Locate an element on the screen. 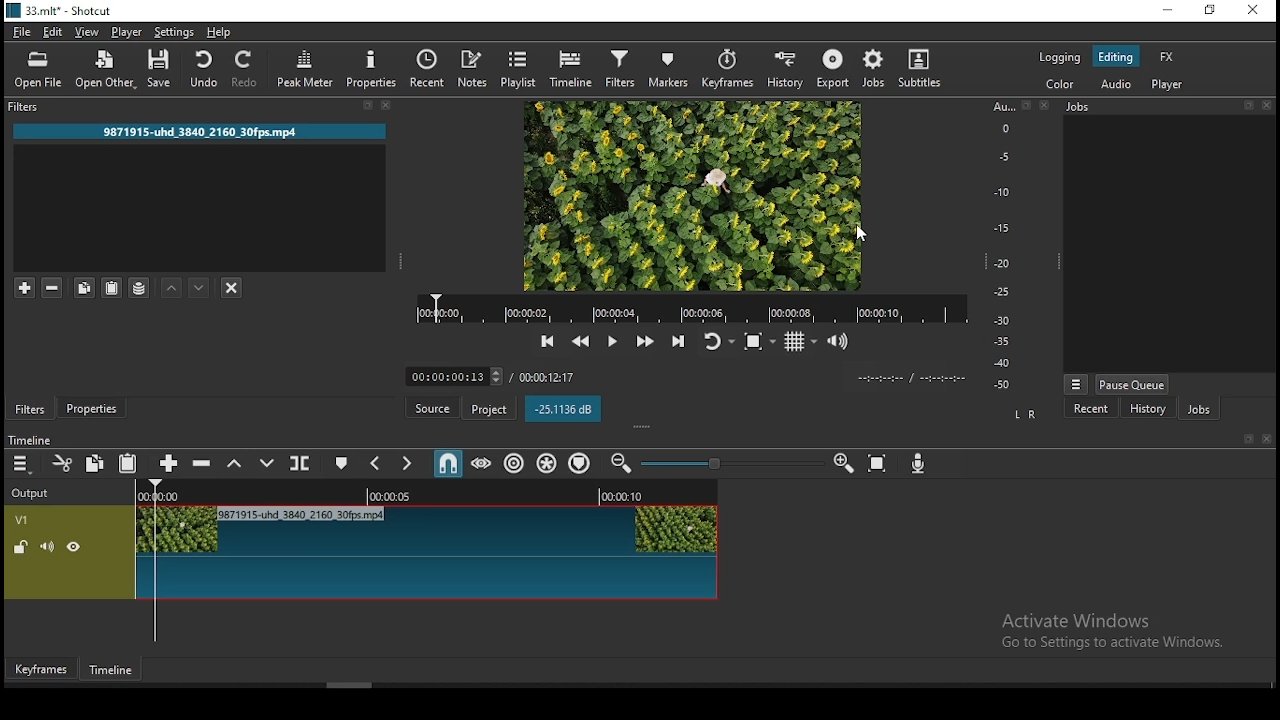  filters is located at coordinates (26, 109).